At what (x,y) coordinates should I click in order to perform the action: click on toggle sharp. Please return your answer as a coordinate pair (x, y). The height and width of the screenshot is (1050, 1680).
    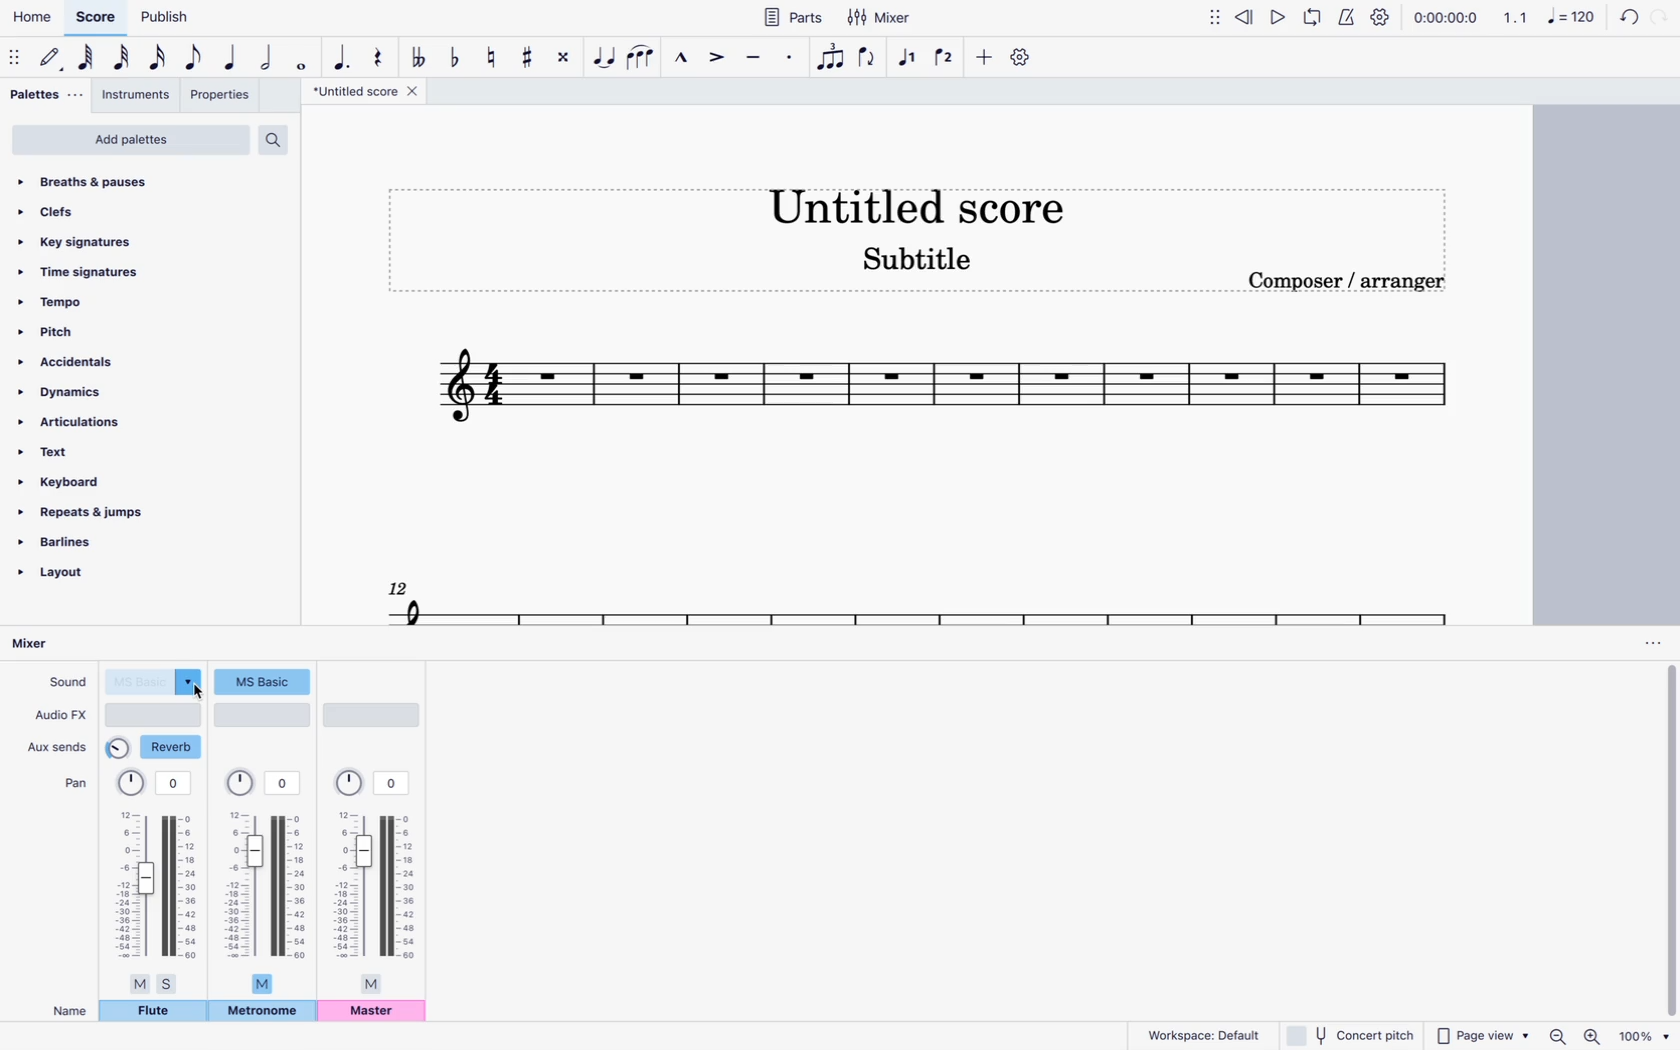
    Looking at the image, I should click on (531, 55).